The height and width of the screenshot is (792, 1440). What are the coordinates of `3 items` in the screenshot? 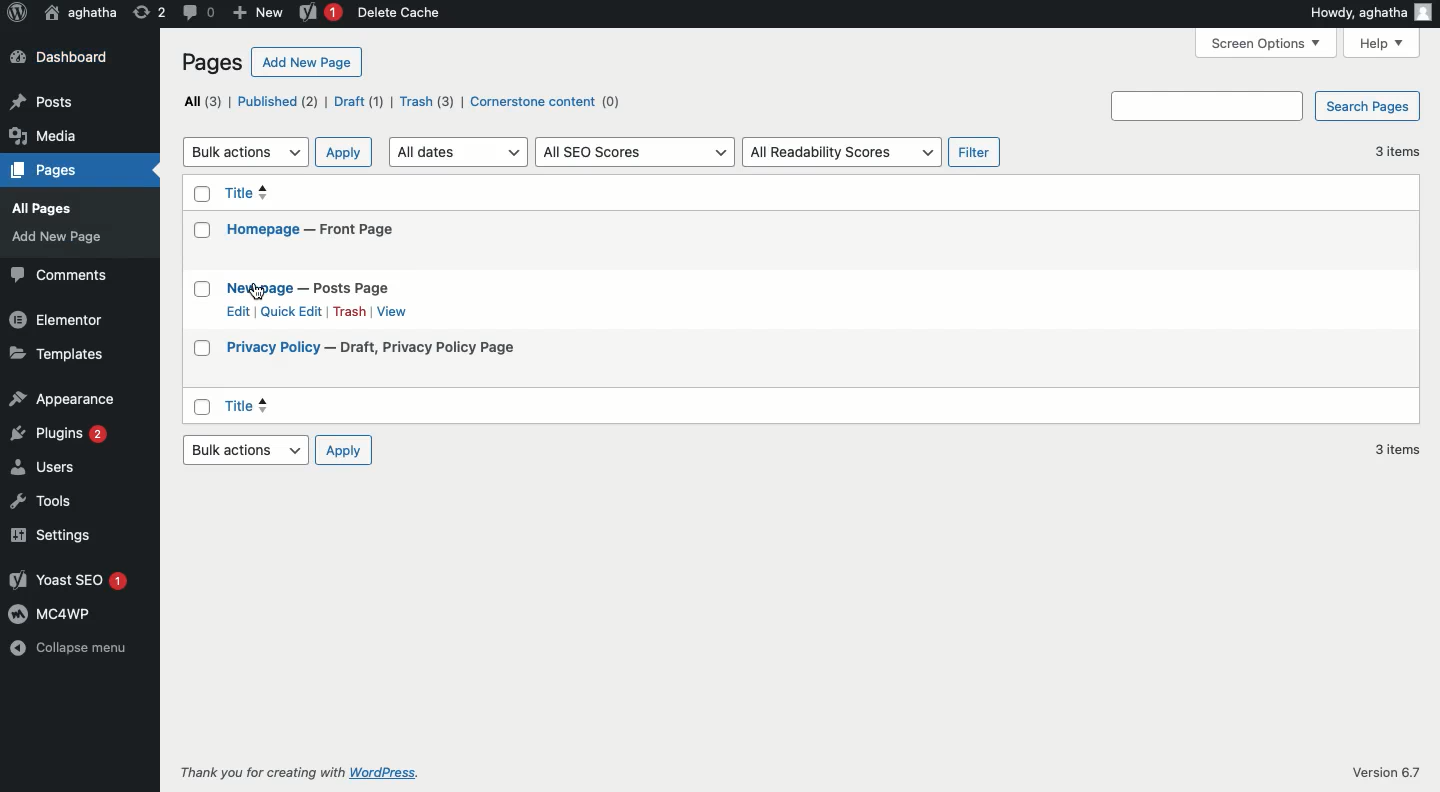 It's located at (1394, 450).